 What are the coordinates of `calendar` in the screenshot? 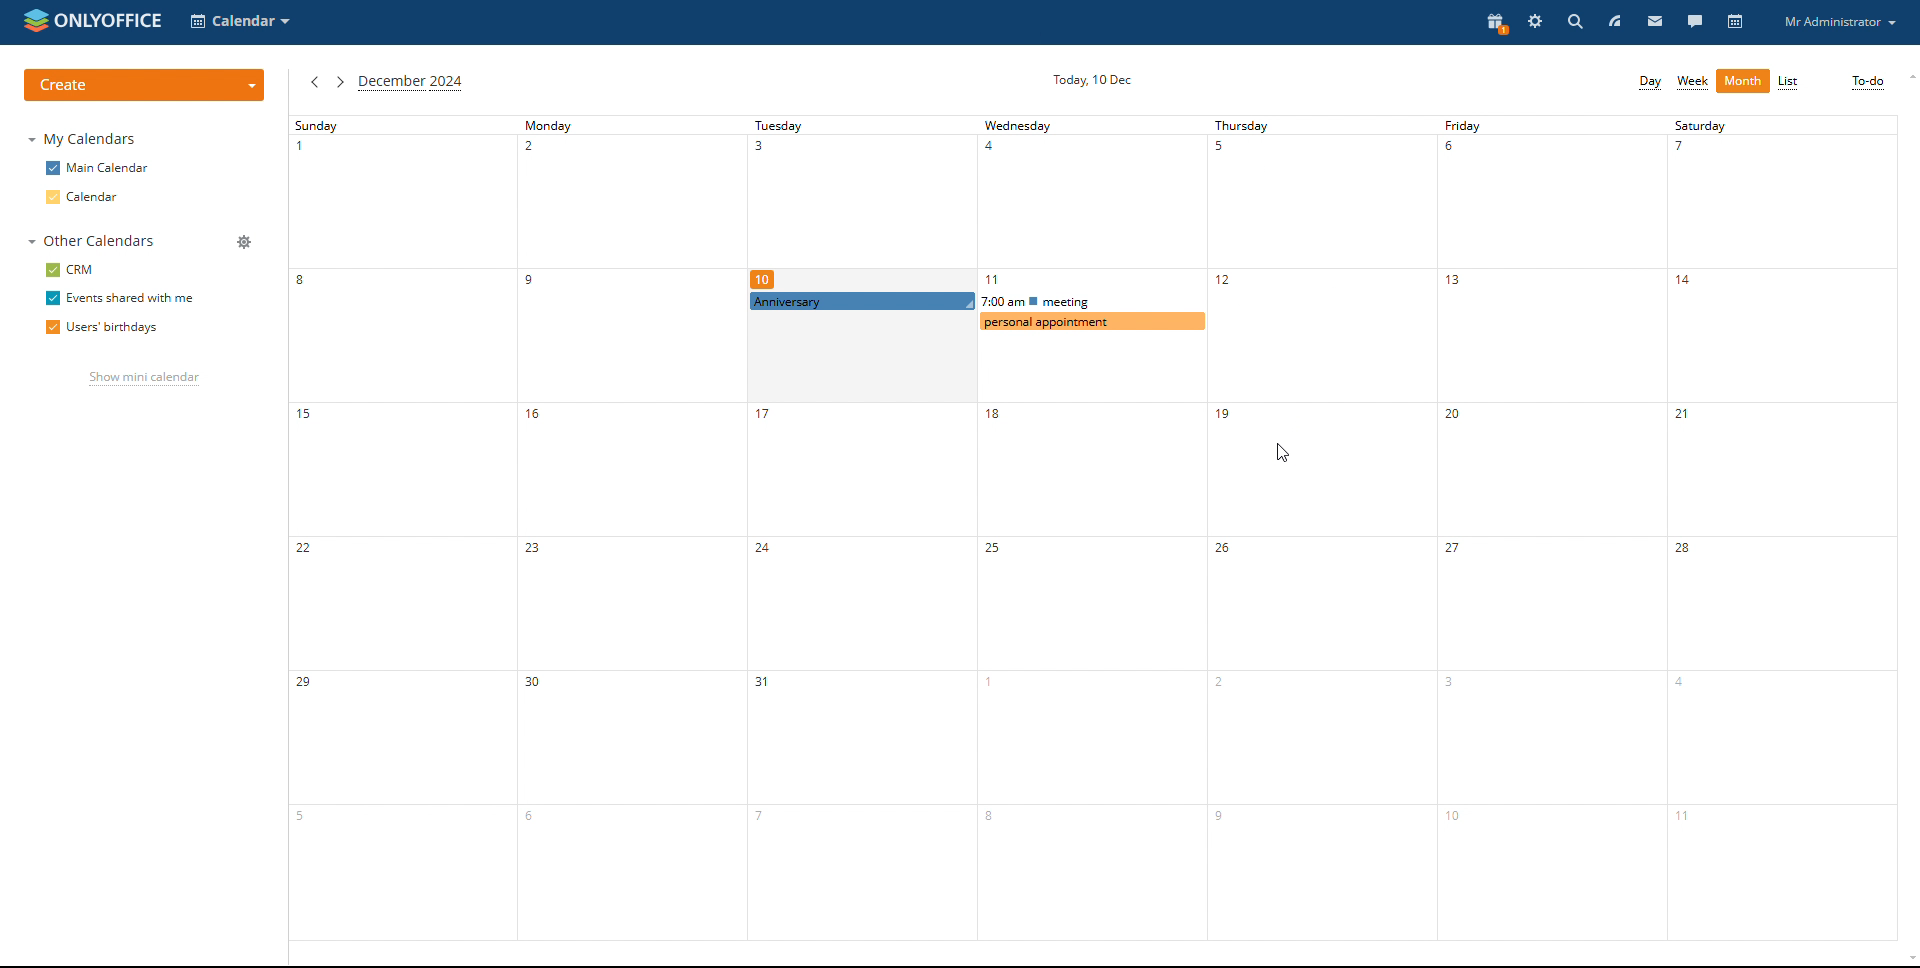 It's located at (99, 196).